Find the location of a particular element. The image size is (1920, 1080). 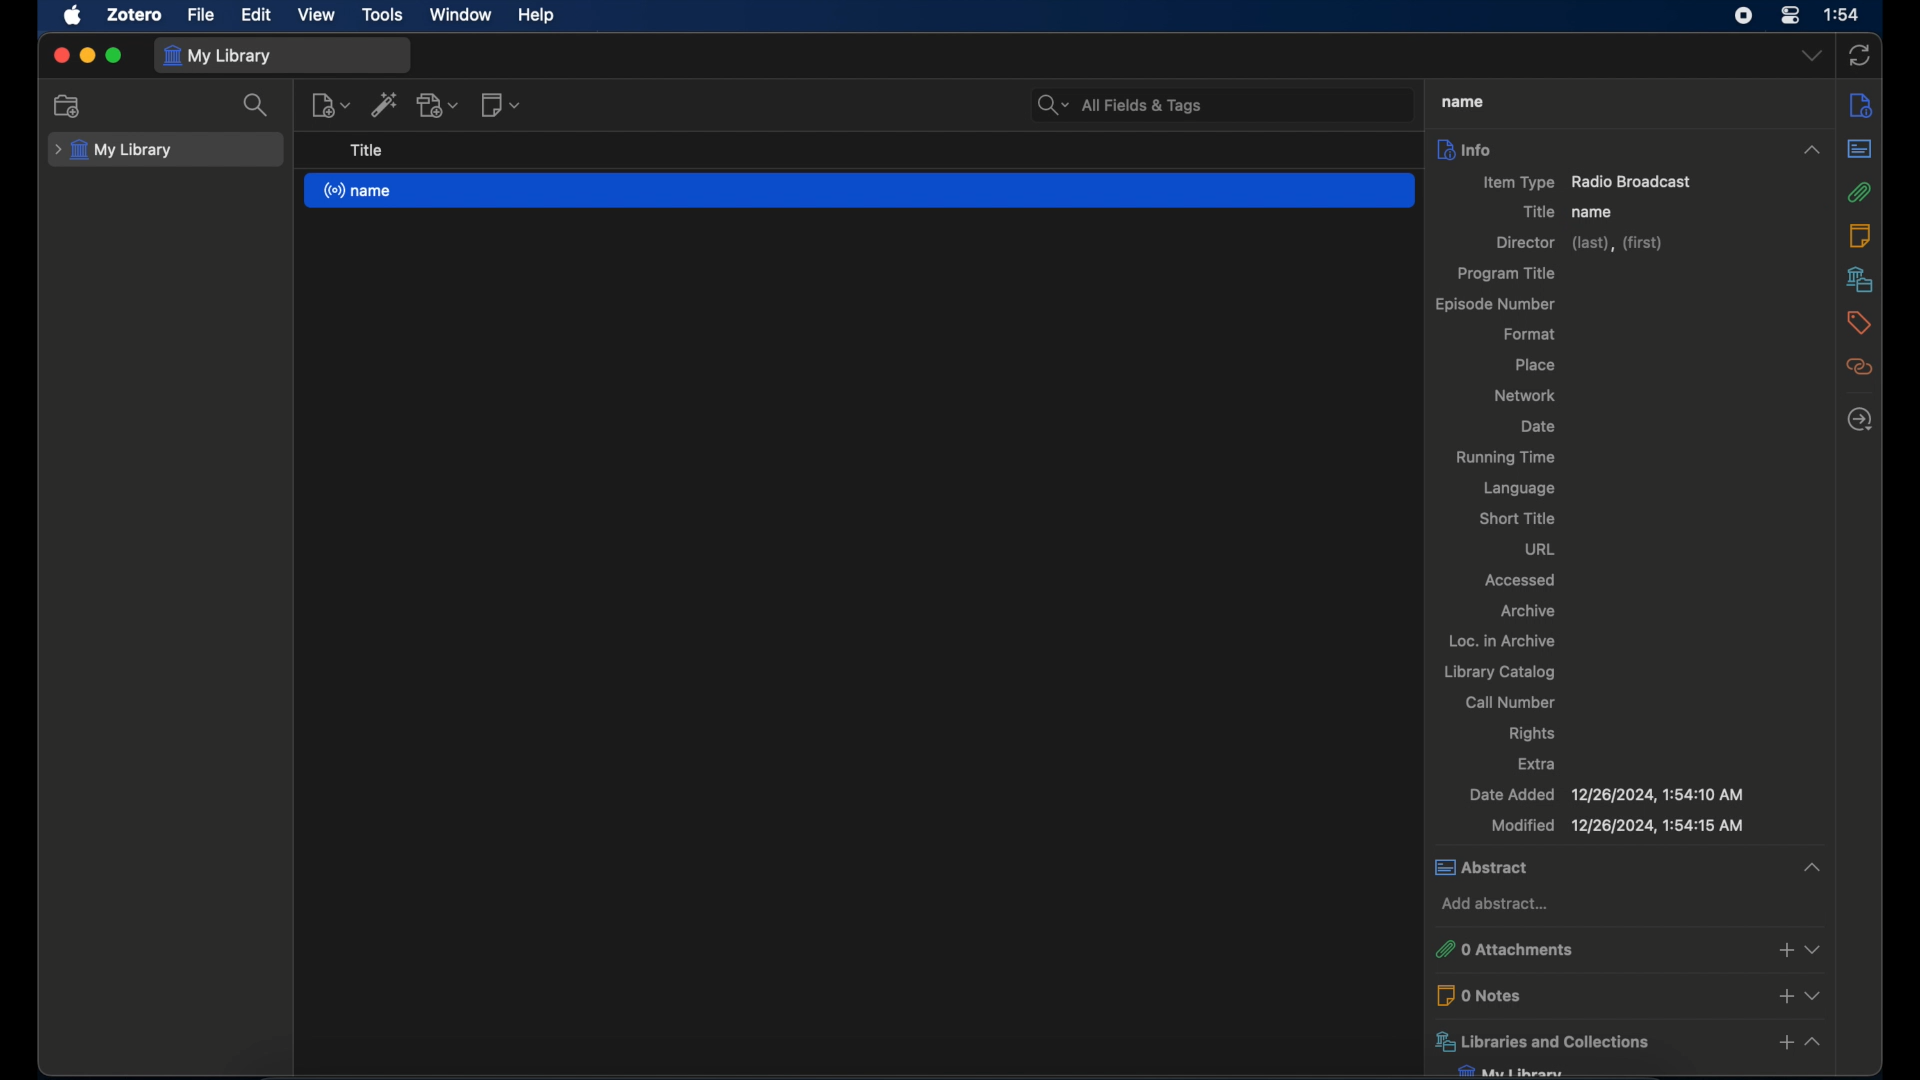

view is located at coordinates (318, 15).